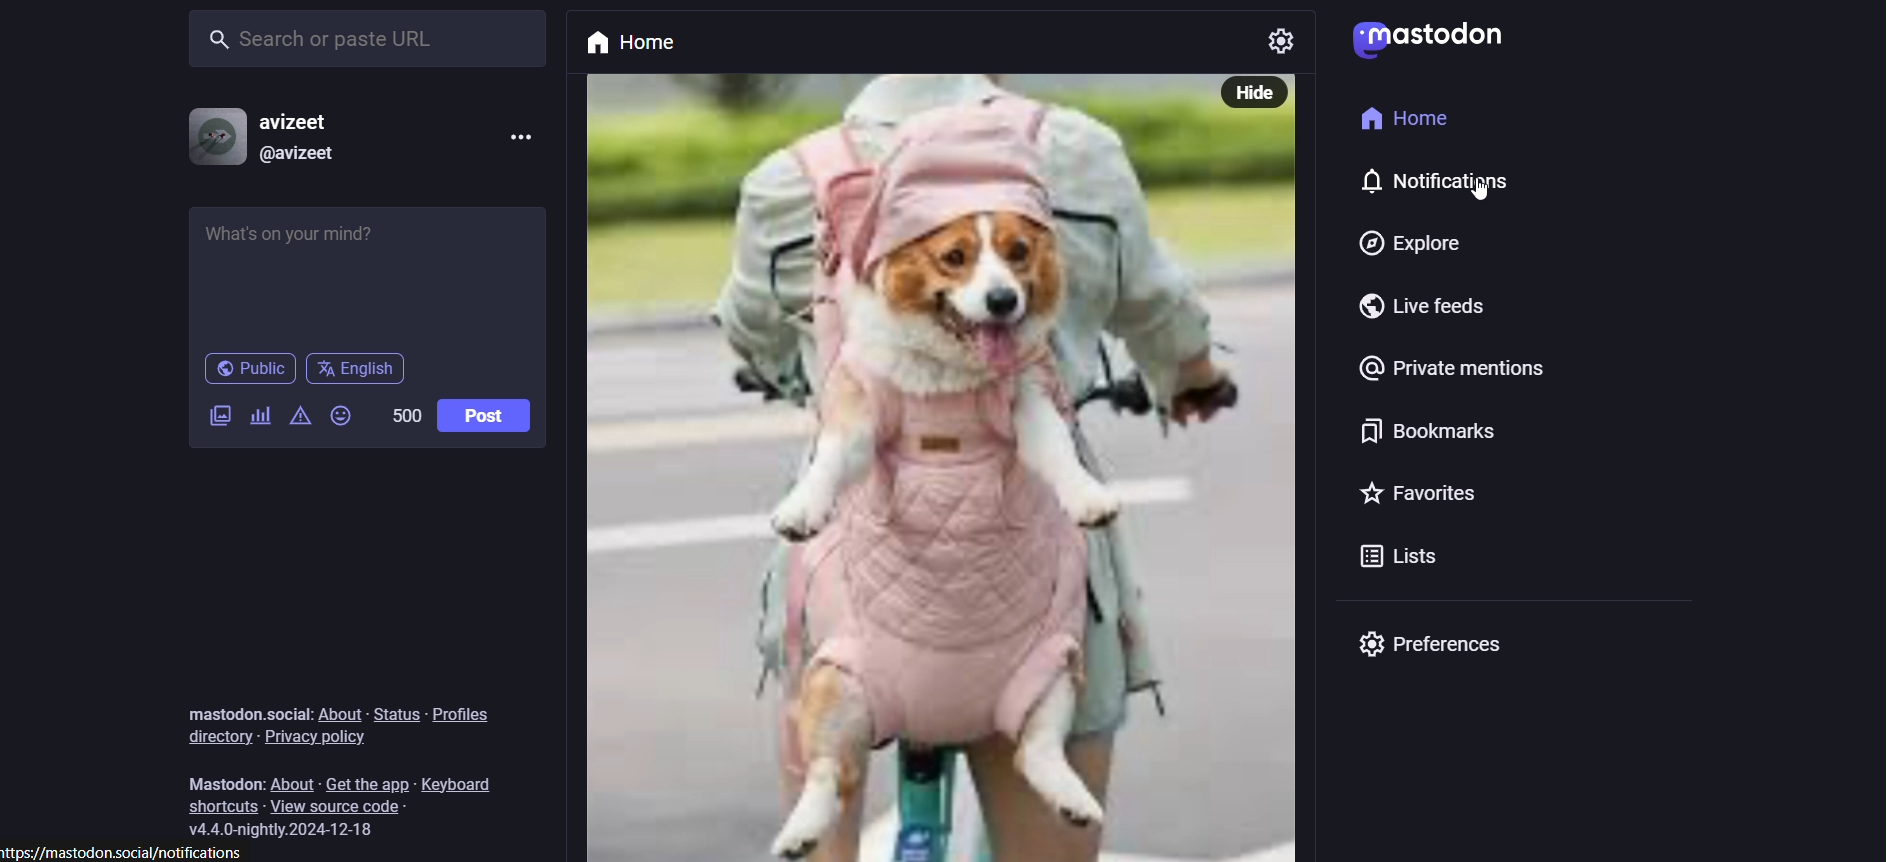 The width and height of the screenshot is (1886, 862). What do you see at coordinates (219, 807) in the screenshot?
I see `shortcuts` at bounding box center [219, 807].